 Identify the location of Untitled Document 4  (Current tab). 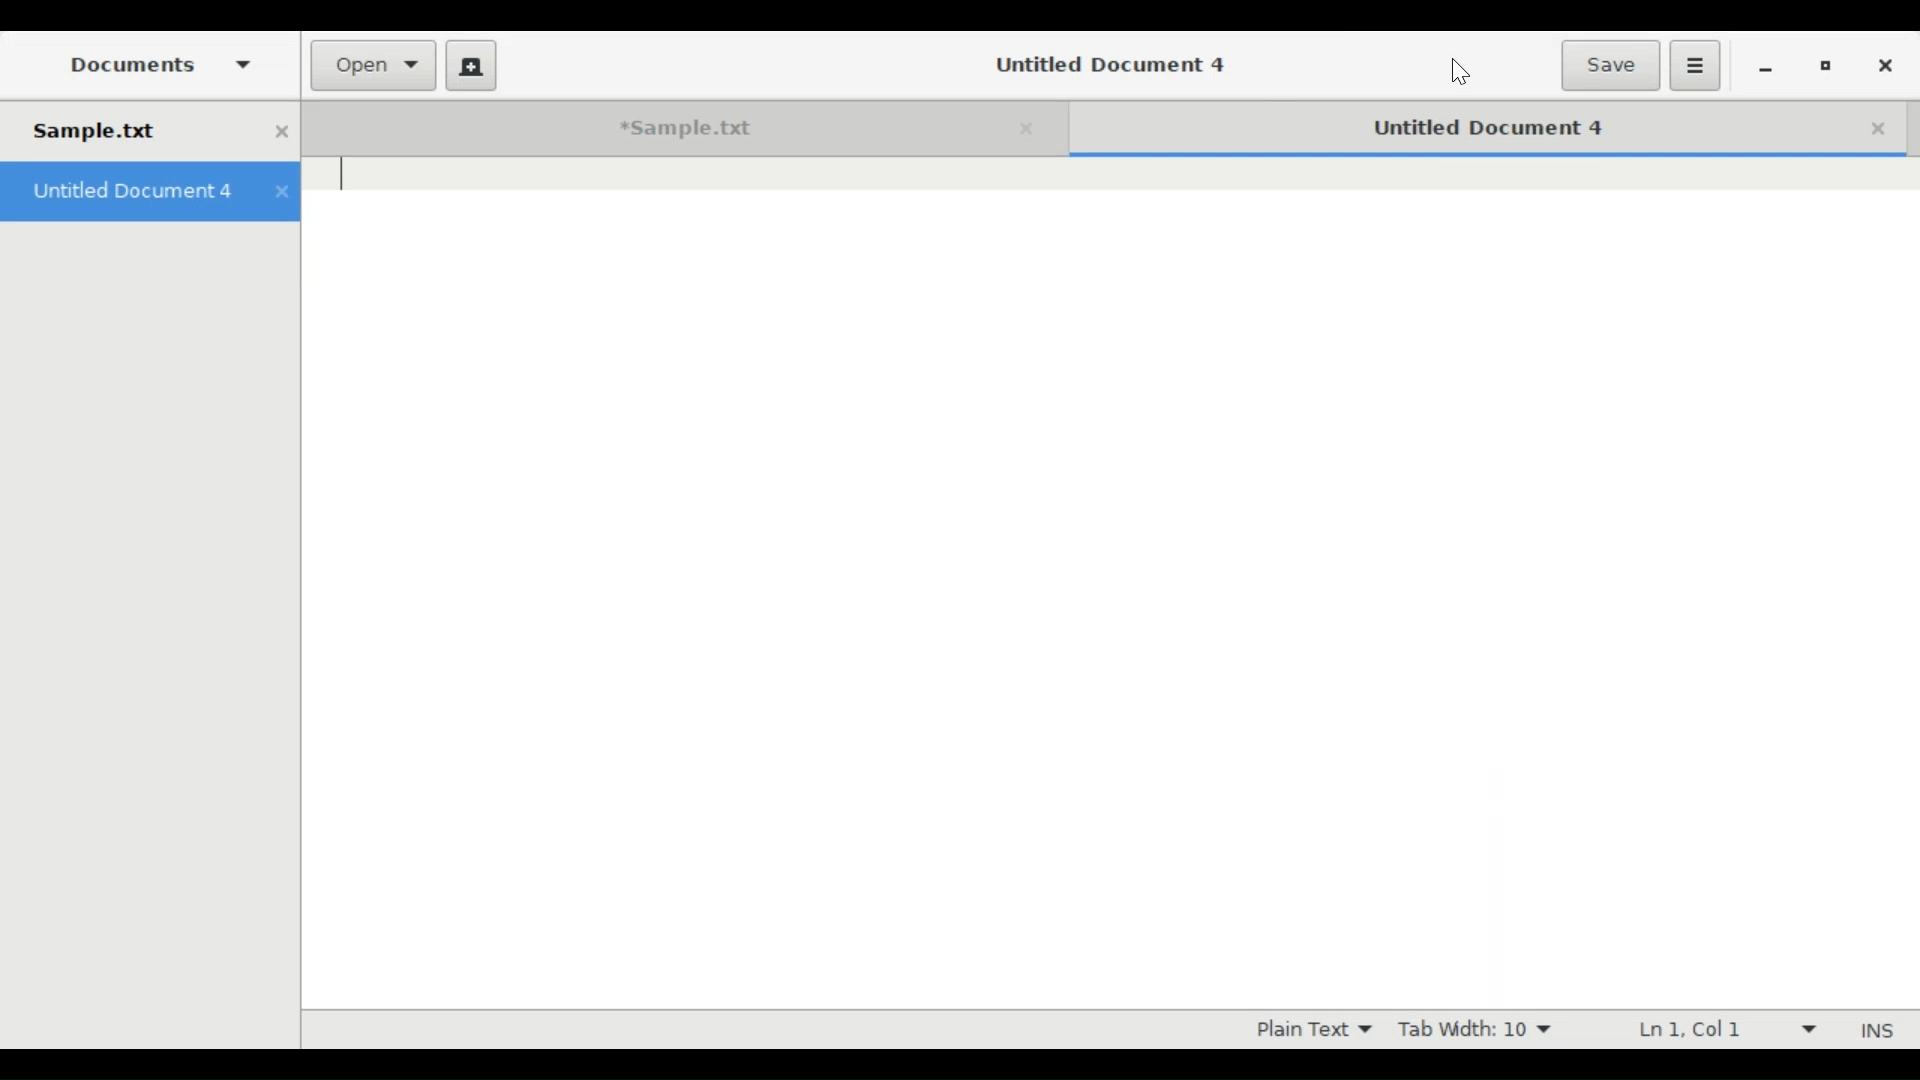
(1466, 127).